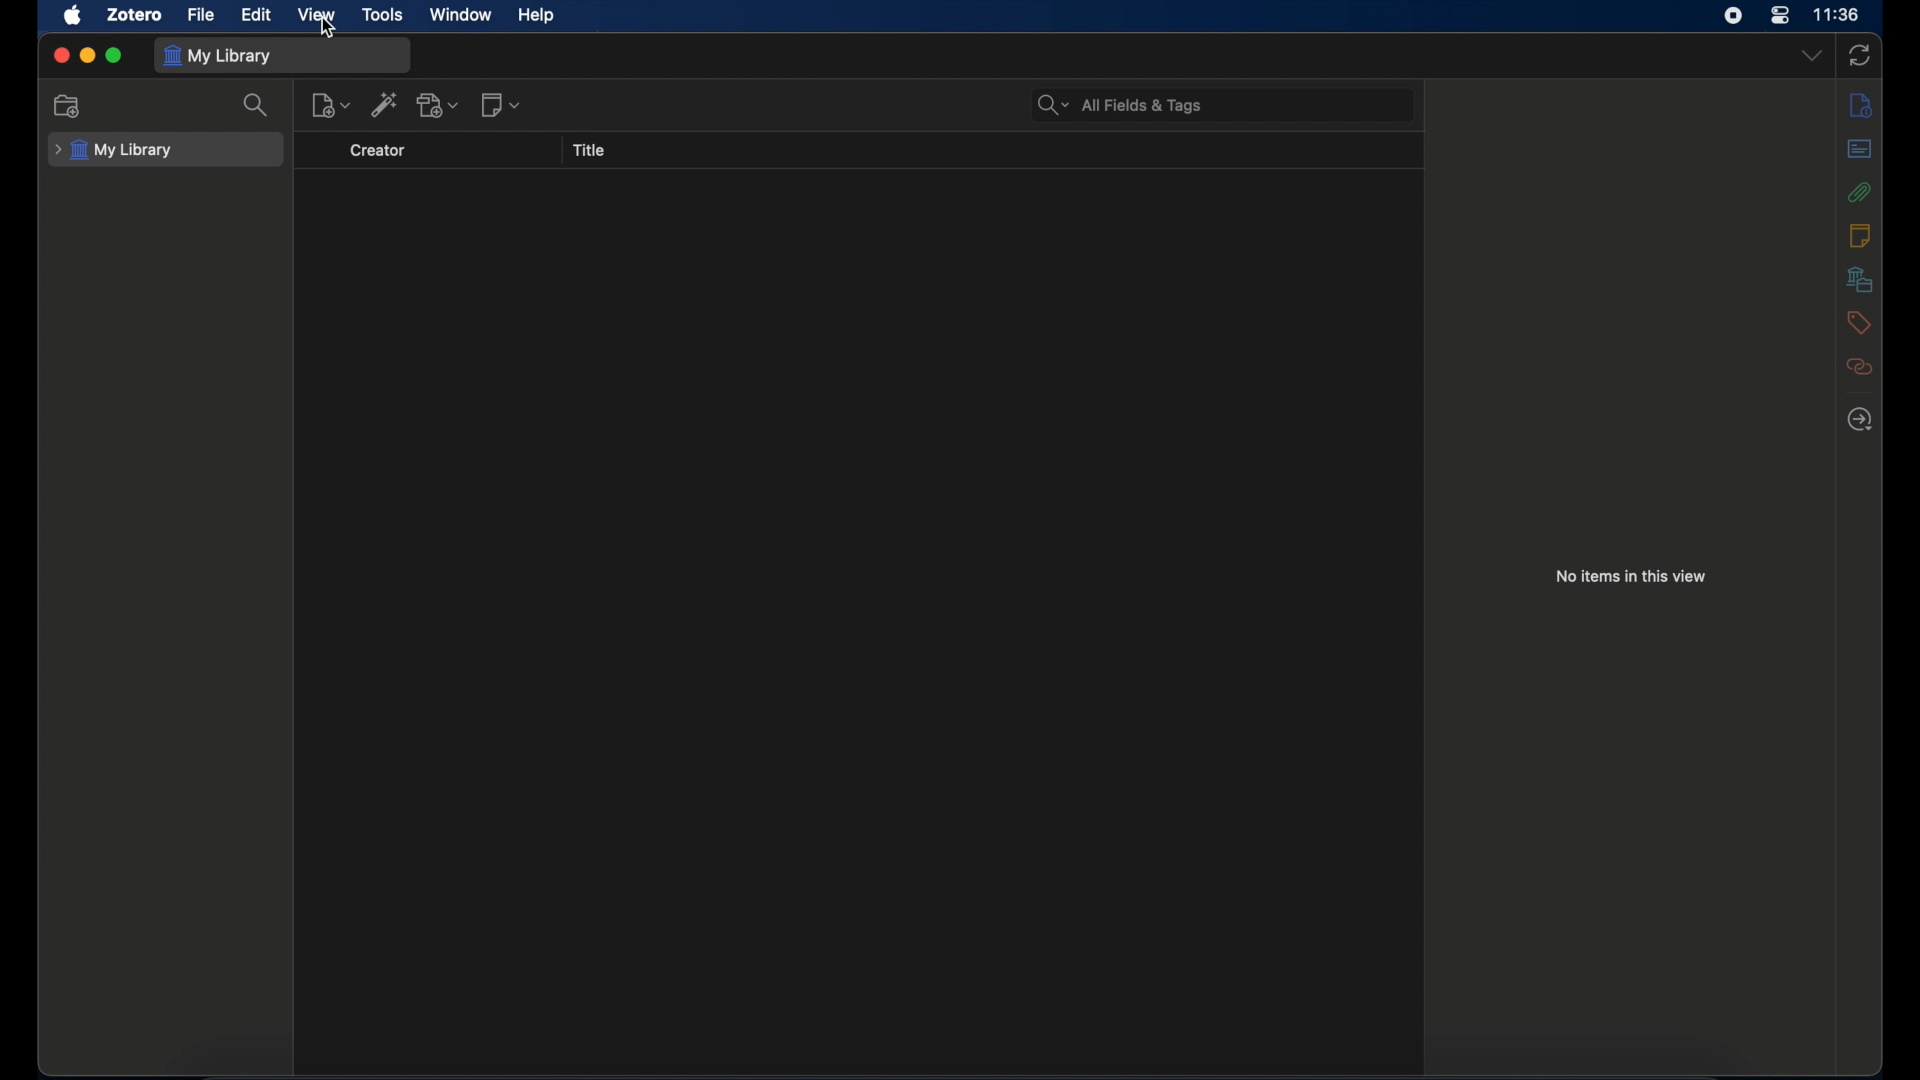 The height and width of the screenshot is (1080, 1920). I want to click on new collection, so click(70, 107).